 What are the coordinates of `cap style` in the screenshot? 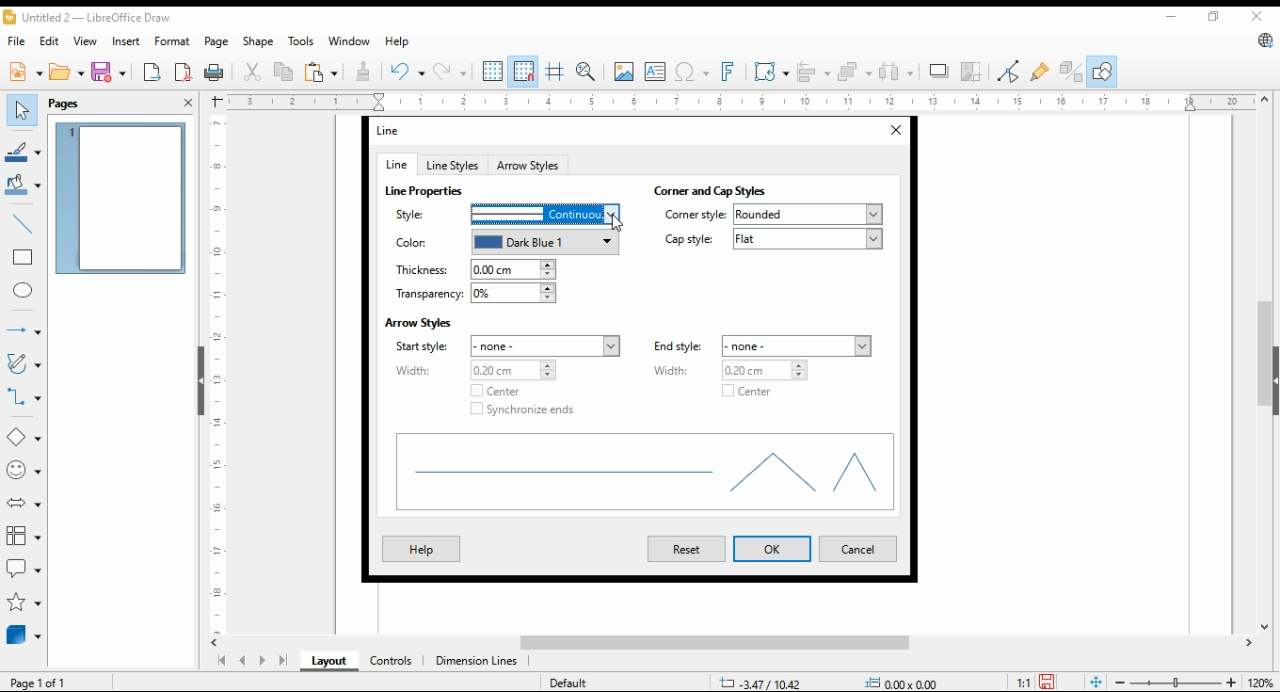 It's located at (773, 239).